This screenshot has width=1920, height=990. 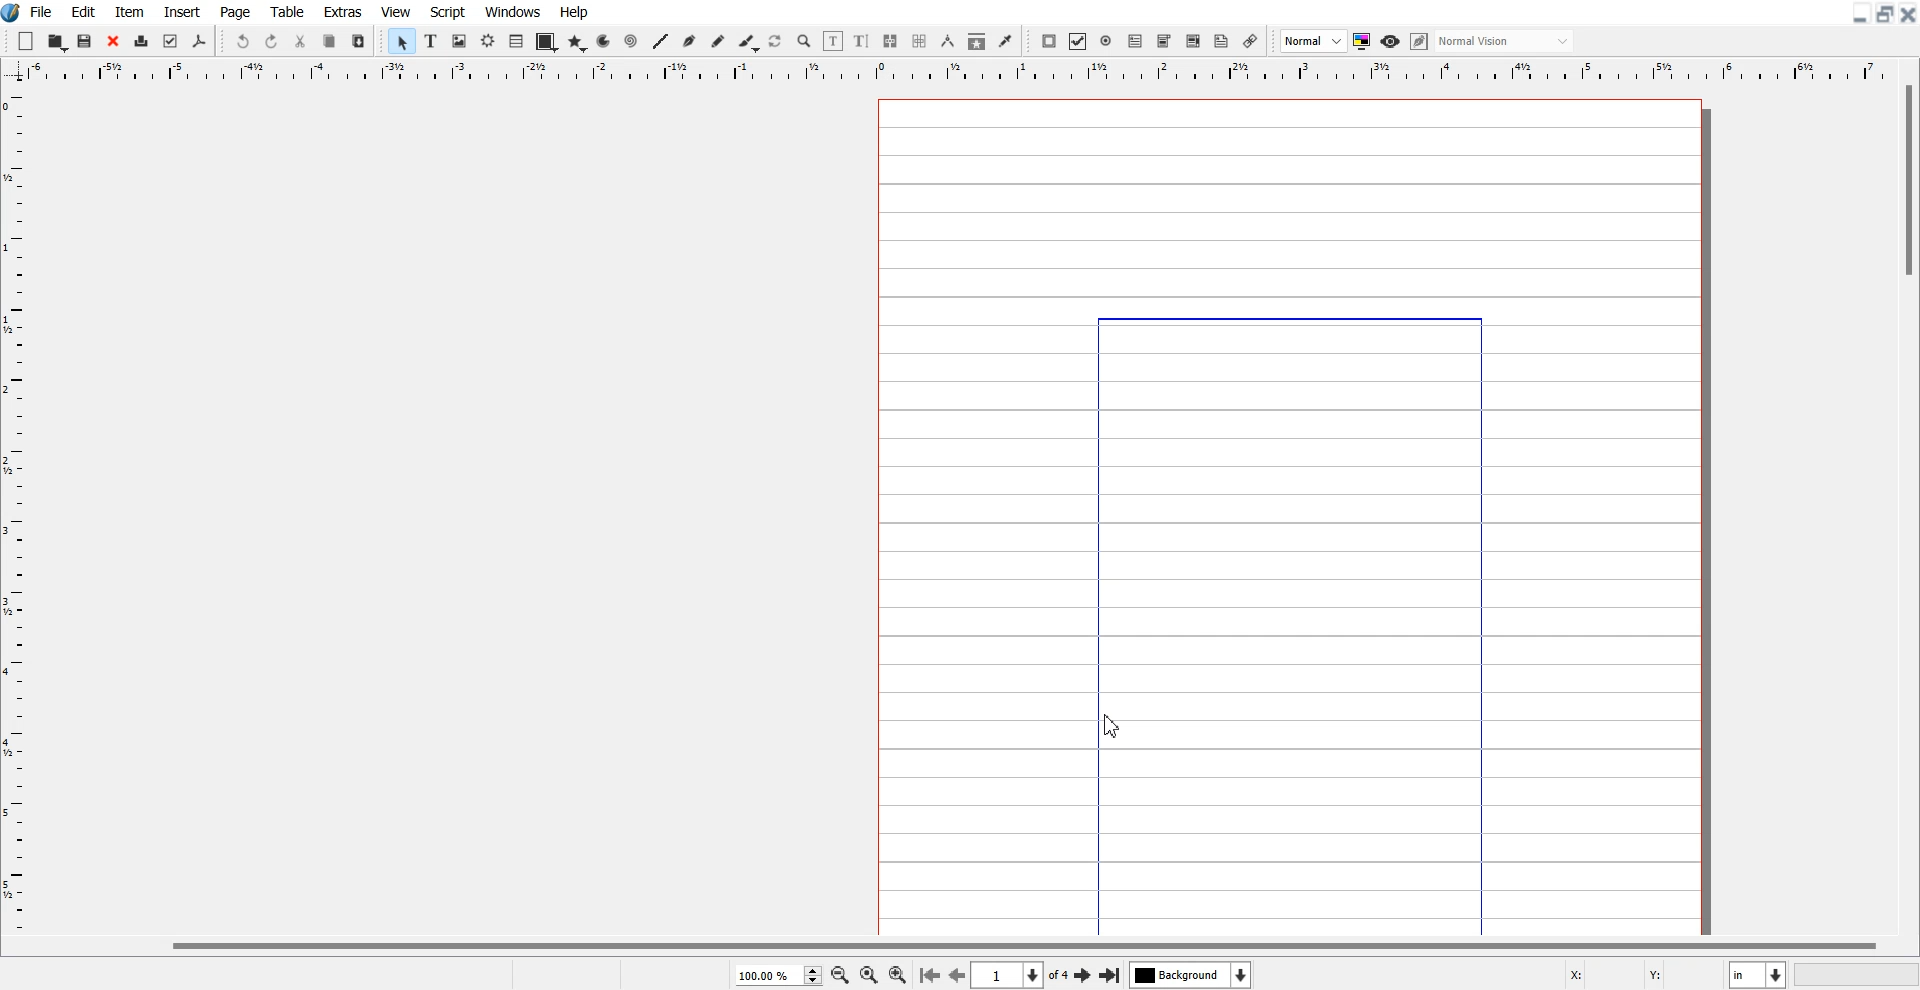 I want to click on Polygon, so click(x=577, y=43).